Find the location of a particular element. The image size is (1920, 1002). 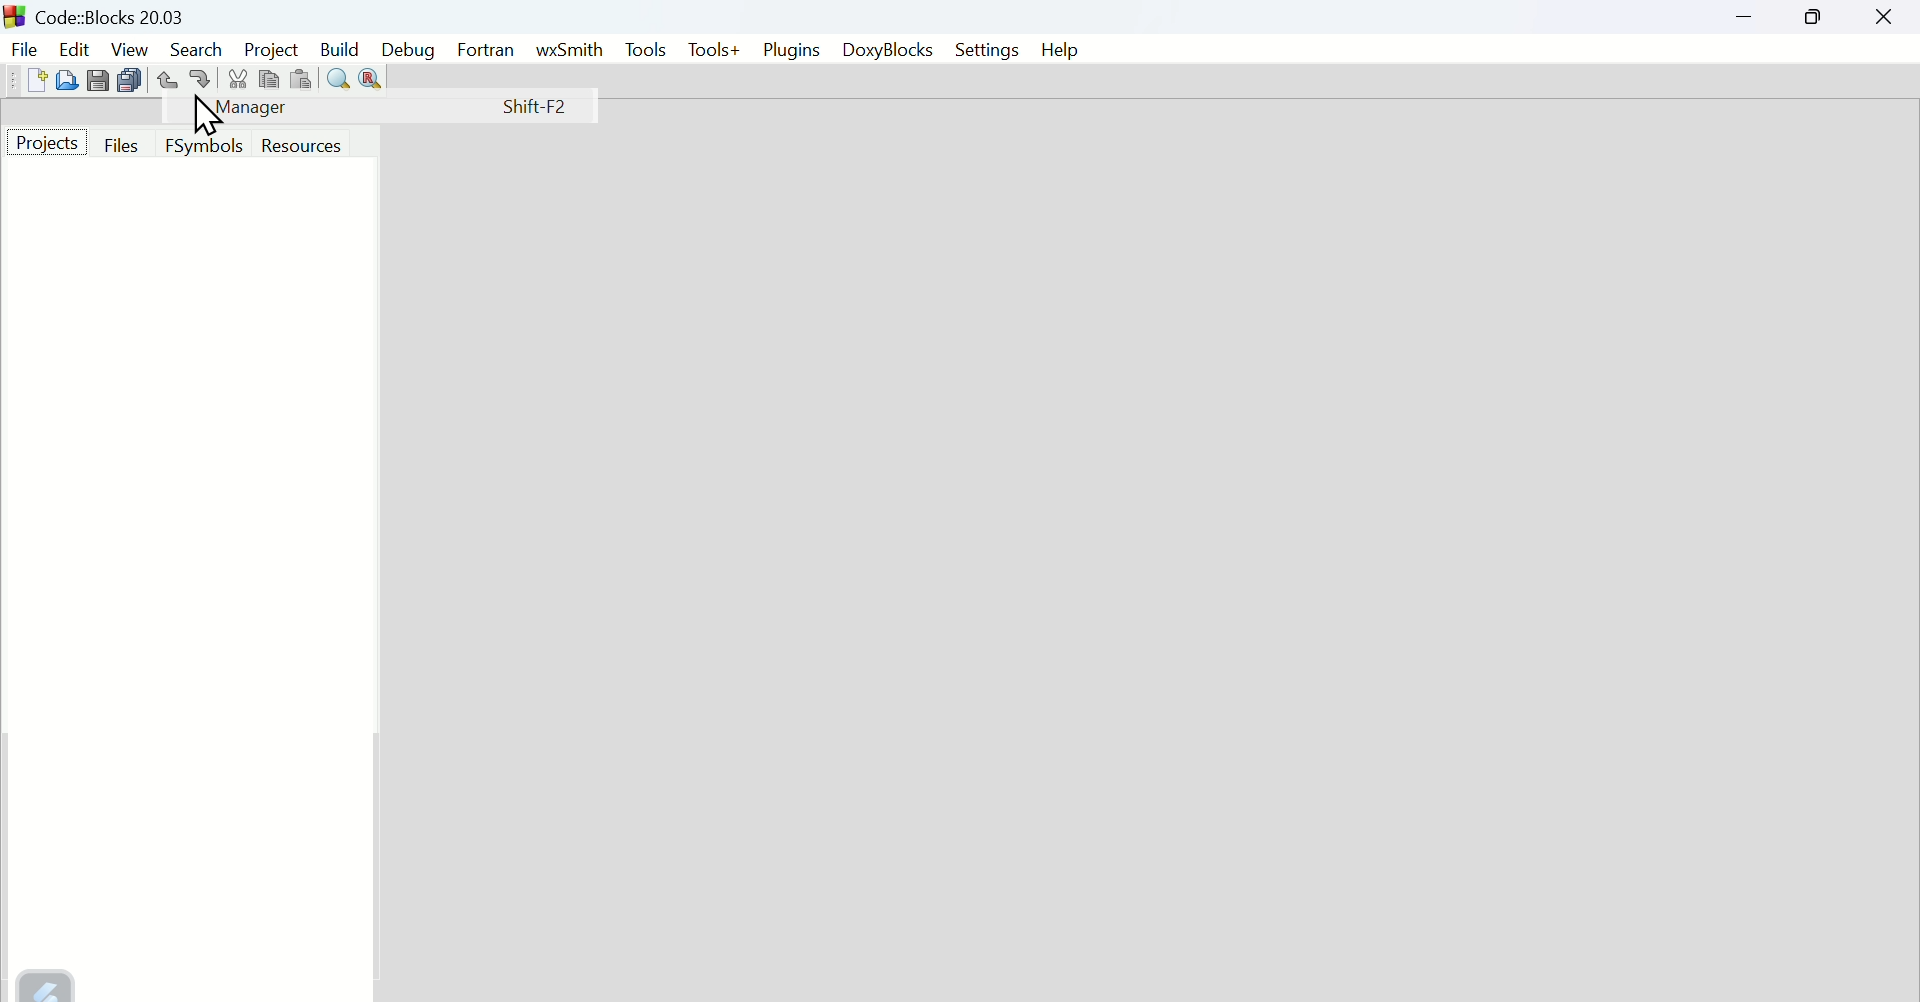

Search is located at coordinates (199, 49).